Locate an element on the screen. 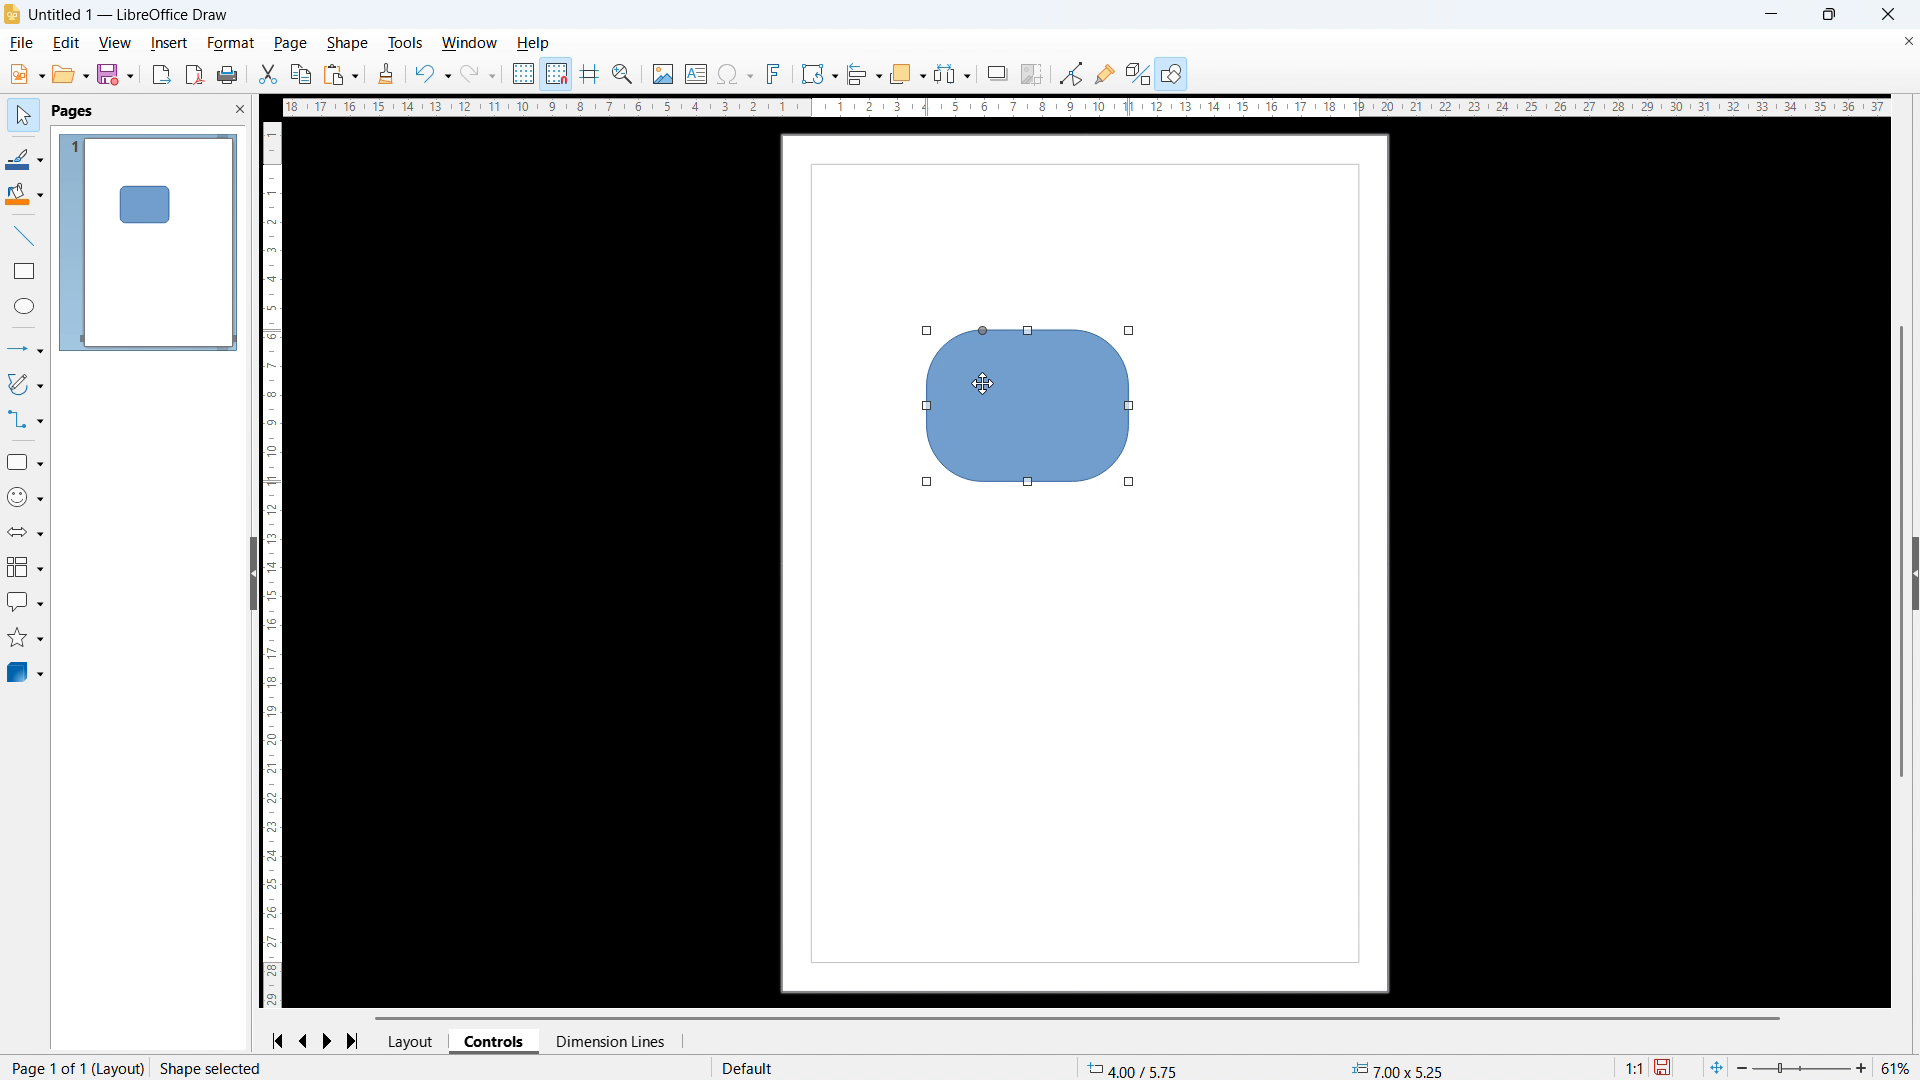 The image size is (1920, 1080). Layout  is located at coordinates (413, 1041).